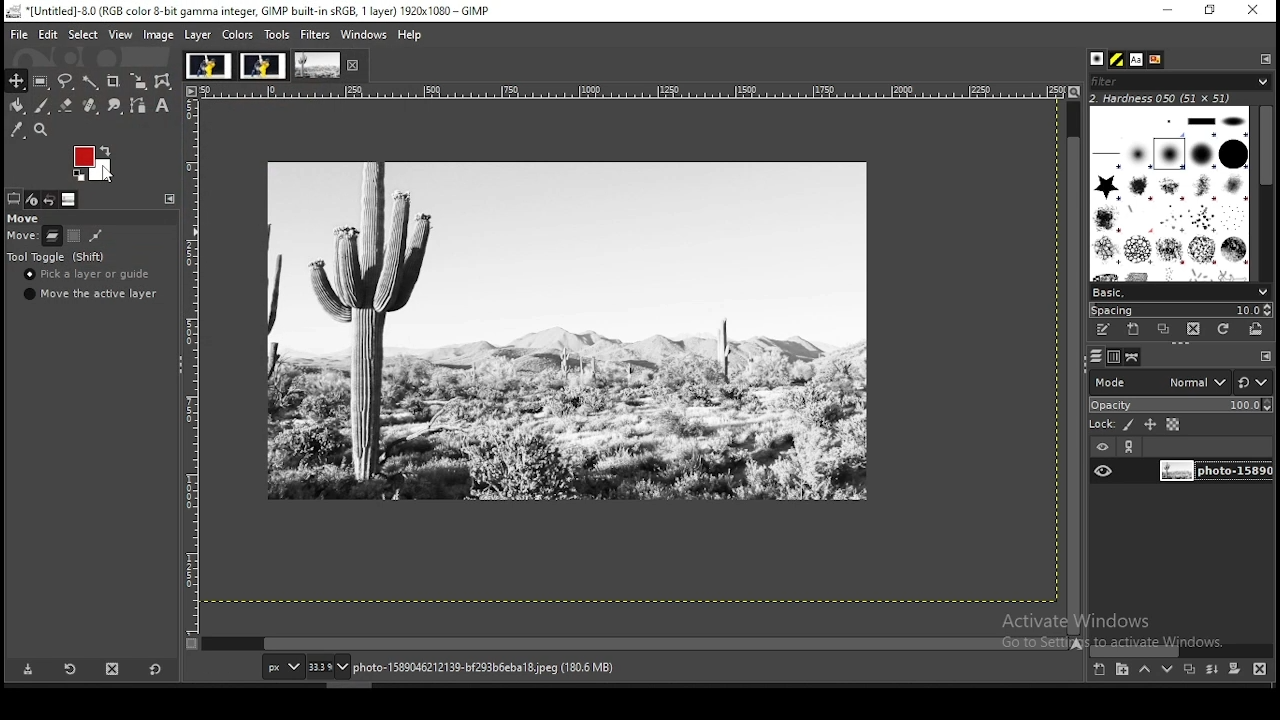  I want to click on scale, so click(189, 359).